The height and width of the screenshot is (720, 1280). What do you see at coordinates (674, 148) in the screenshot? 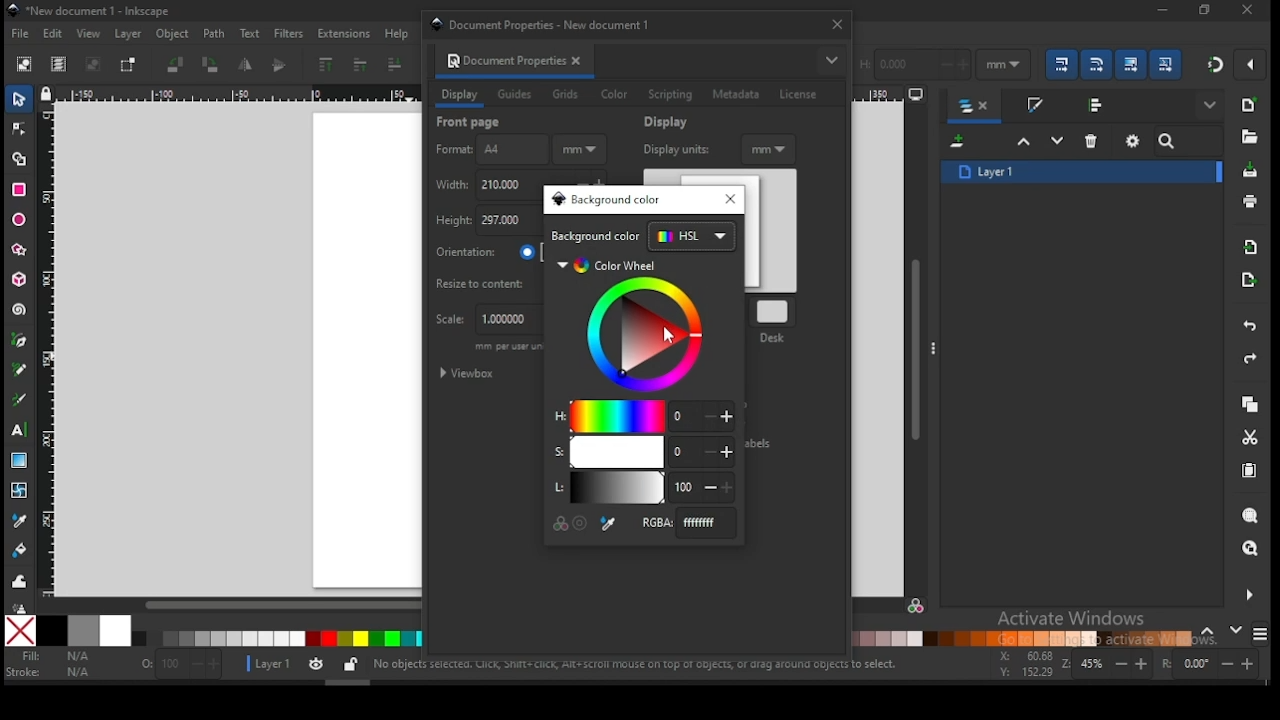
I see `display units` at bounding box center [674, 148].